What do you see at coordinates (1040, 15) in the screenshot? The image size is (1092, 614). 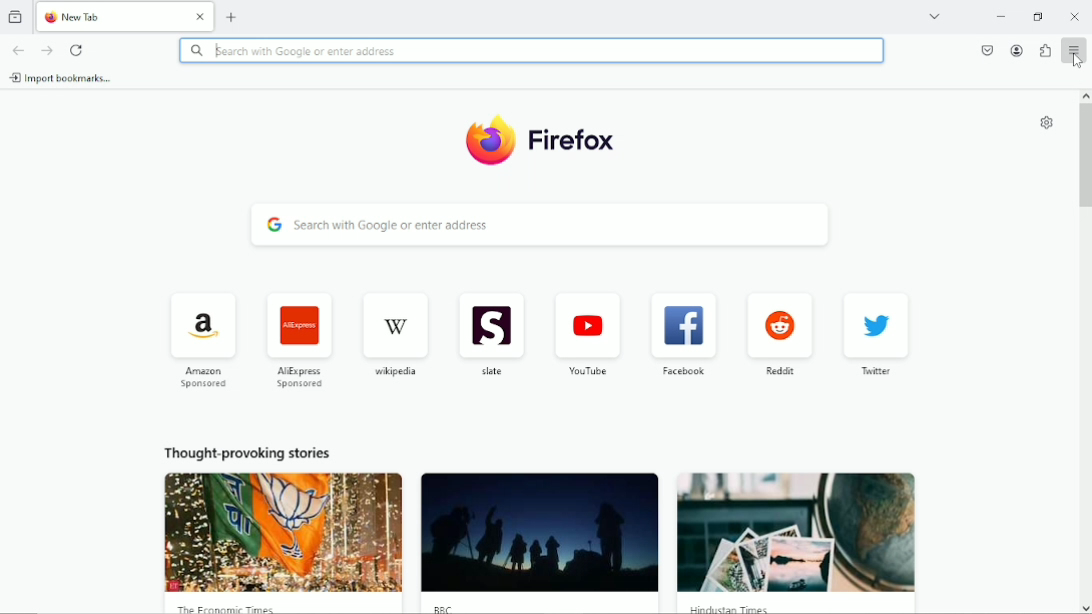 I see `restore down` at bounding box center [1040, 15].